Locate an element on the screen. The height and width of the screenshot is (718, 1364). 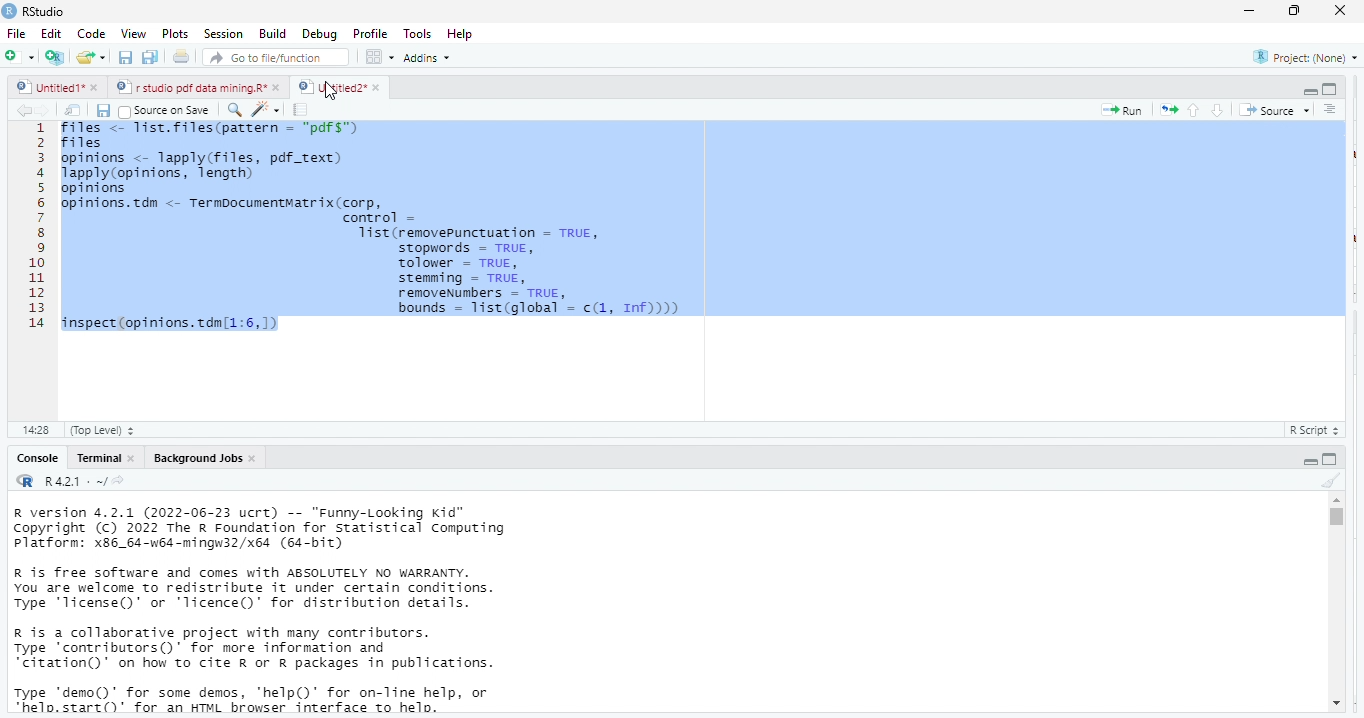
R421: ~/ is located at coordinates (84, 482).